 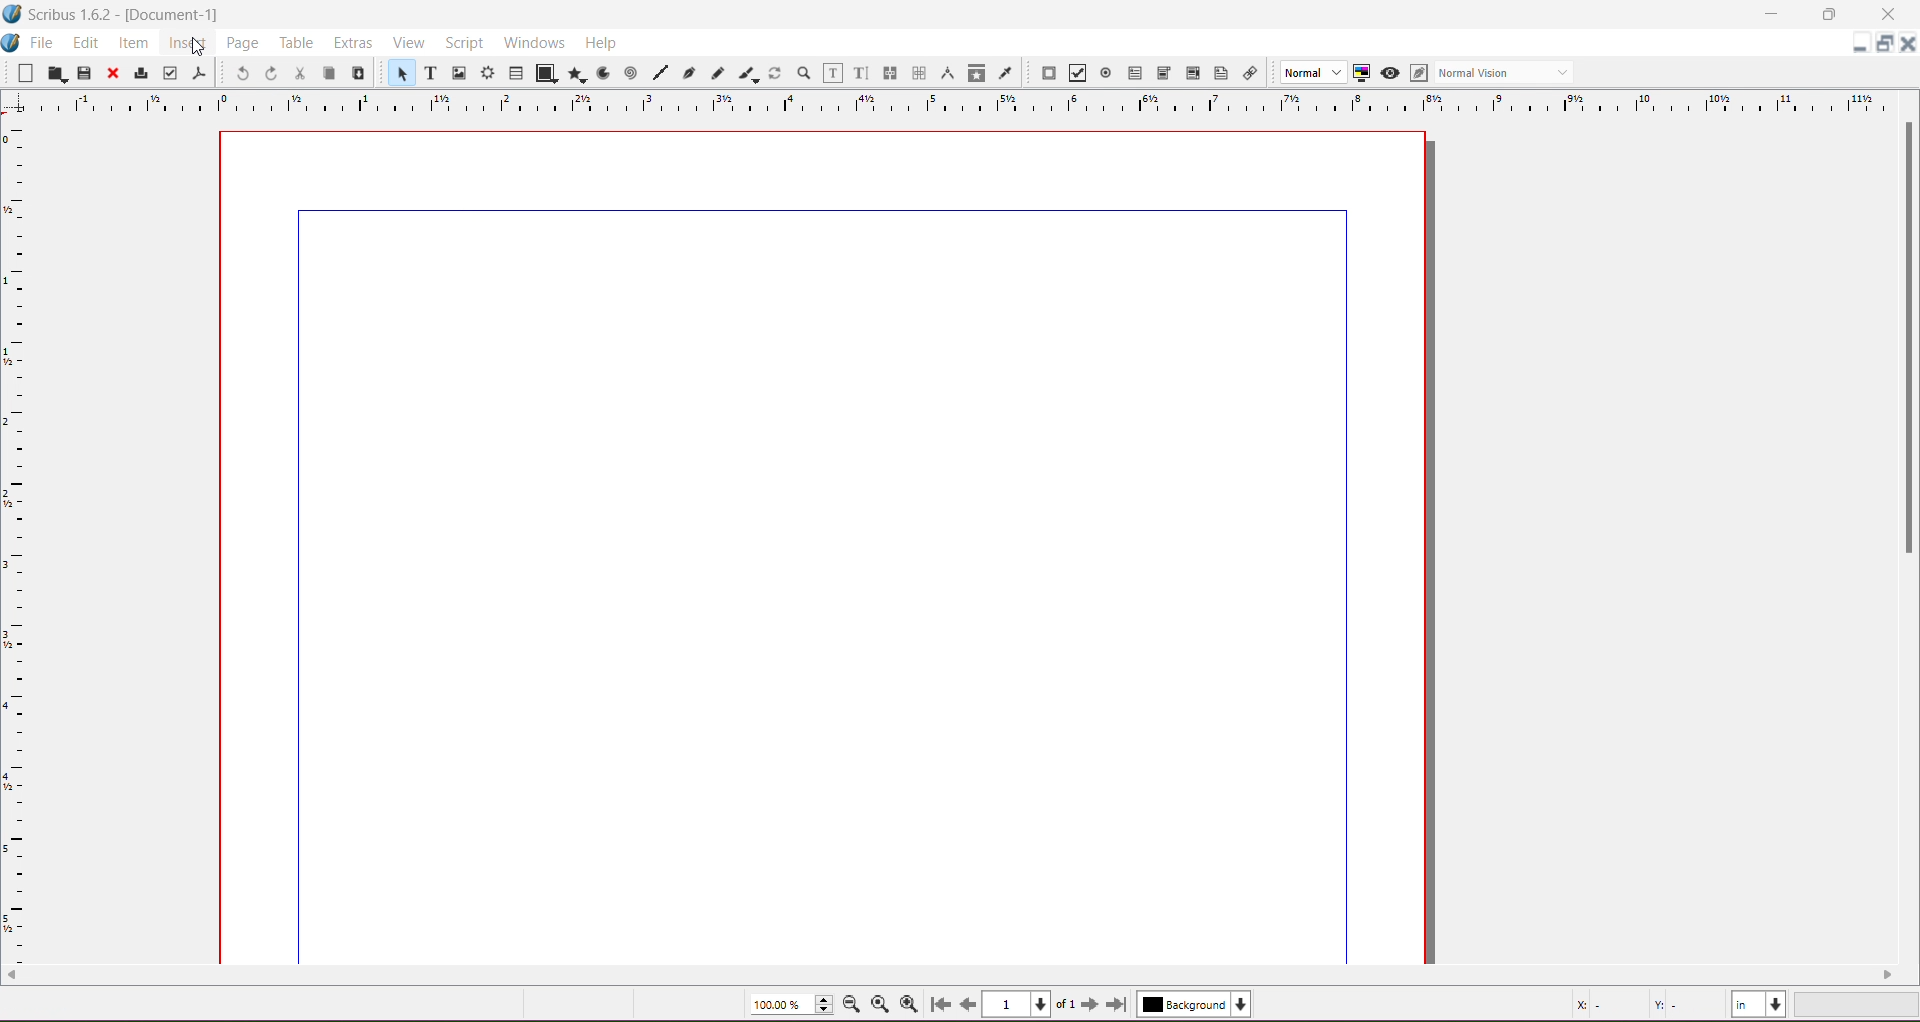 What do you see at coordinates (1309, 72) in the screenshot?
I see `Select the image preview quality` at bounding box center [1309, 72].